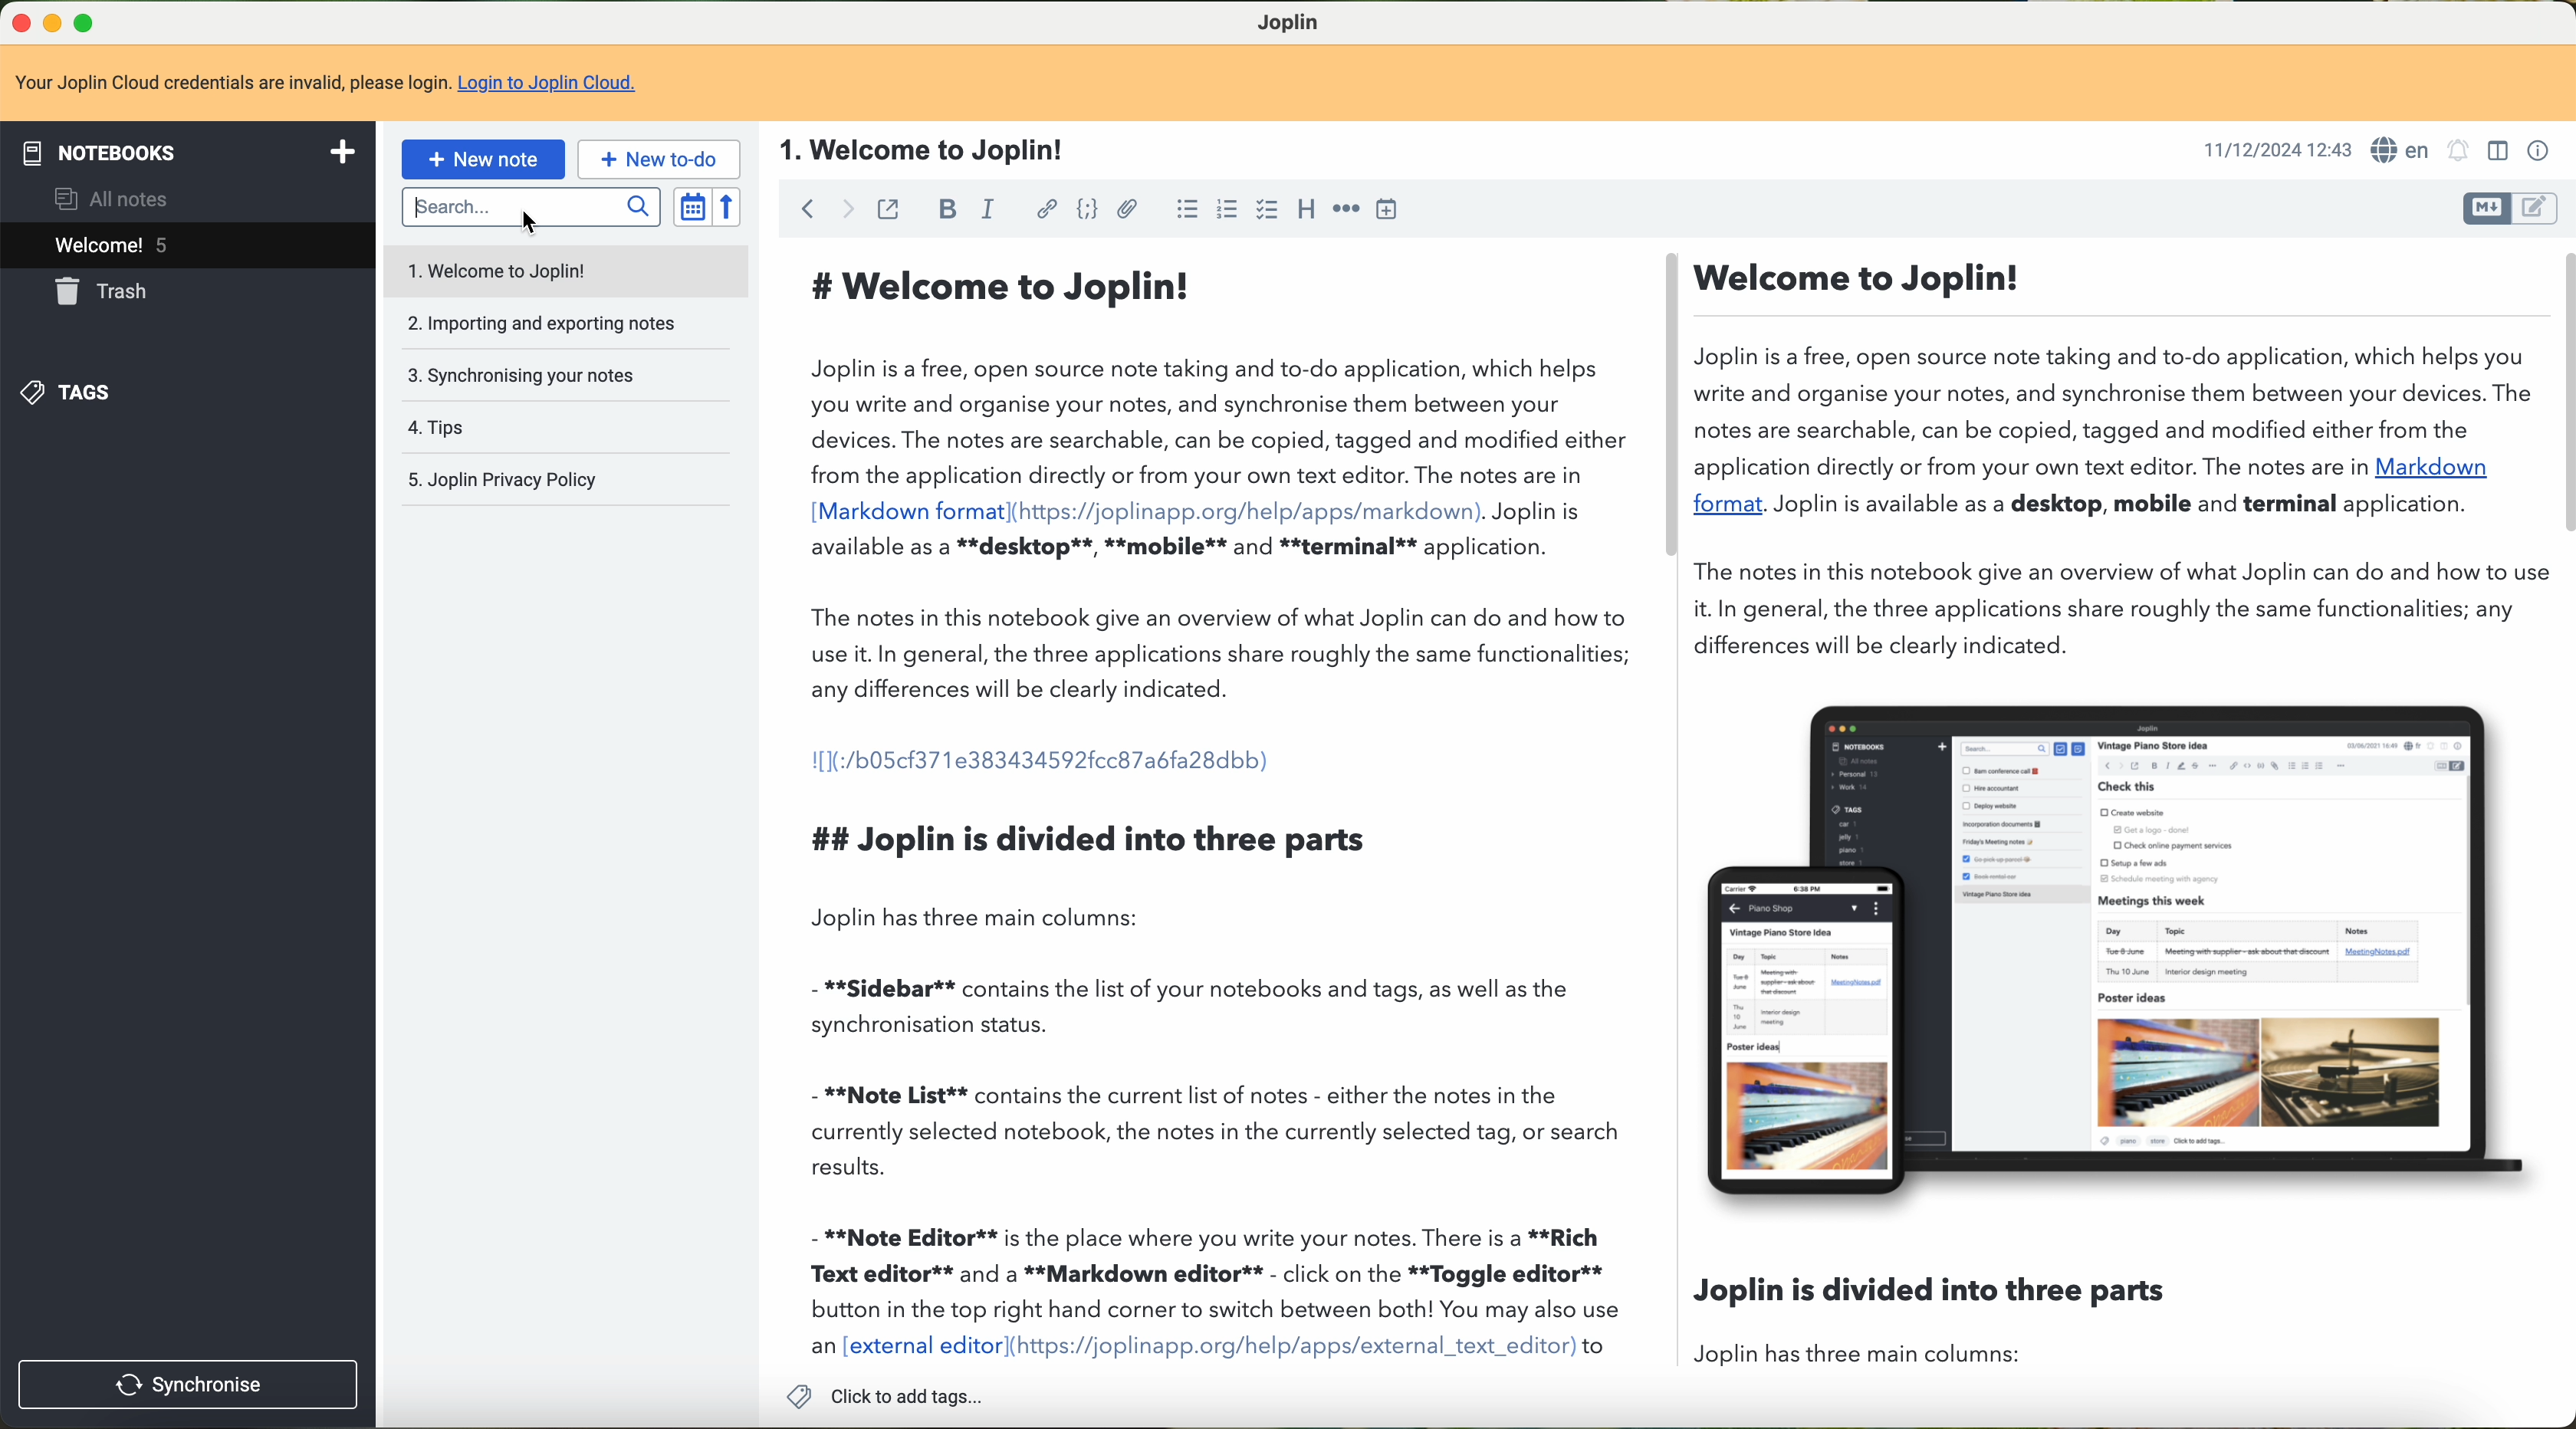  I want to click on Joplin, so click(1291, 20).